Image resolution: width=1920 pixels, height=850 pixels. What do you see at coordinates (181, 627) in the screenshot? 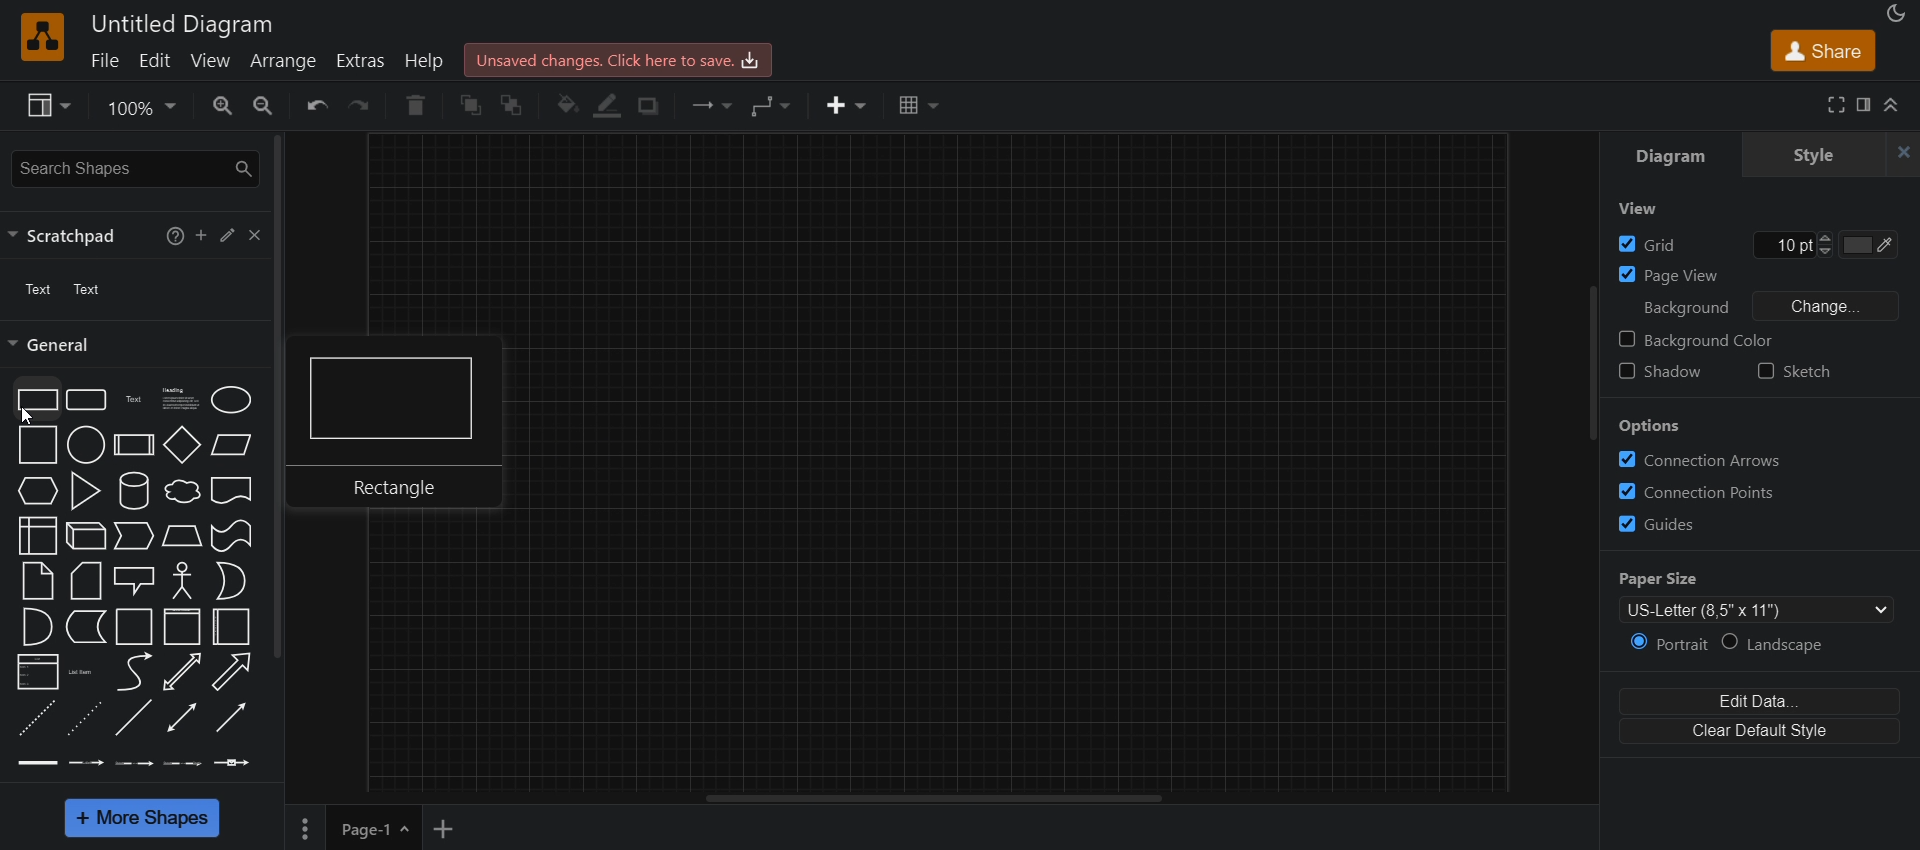
I see `vertical container` at bounding box center [181, 627].